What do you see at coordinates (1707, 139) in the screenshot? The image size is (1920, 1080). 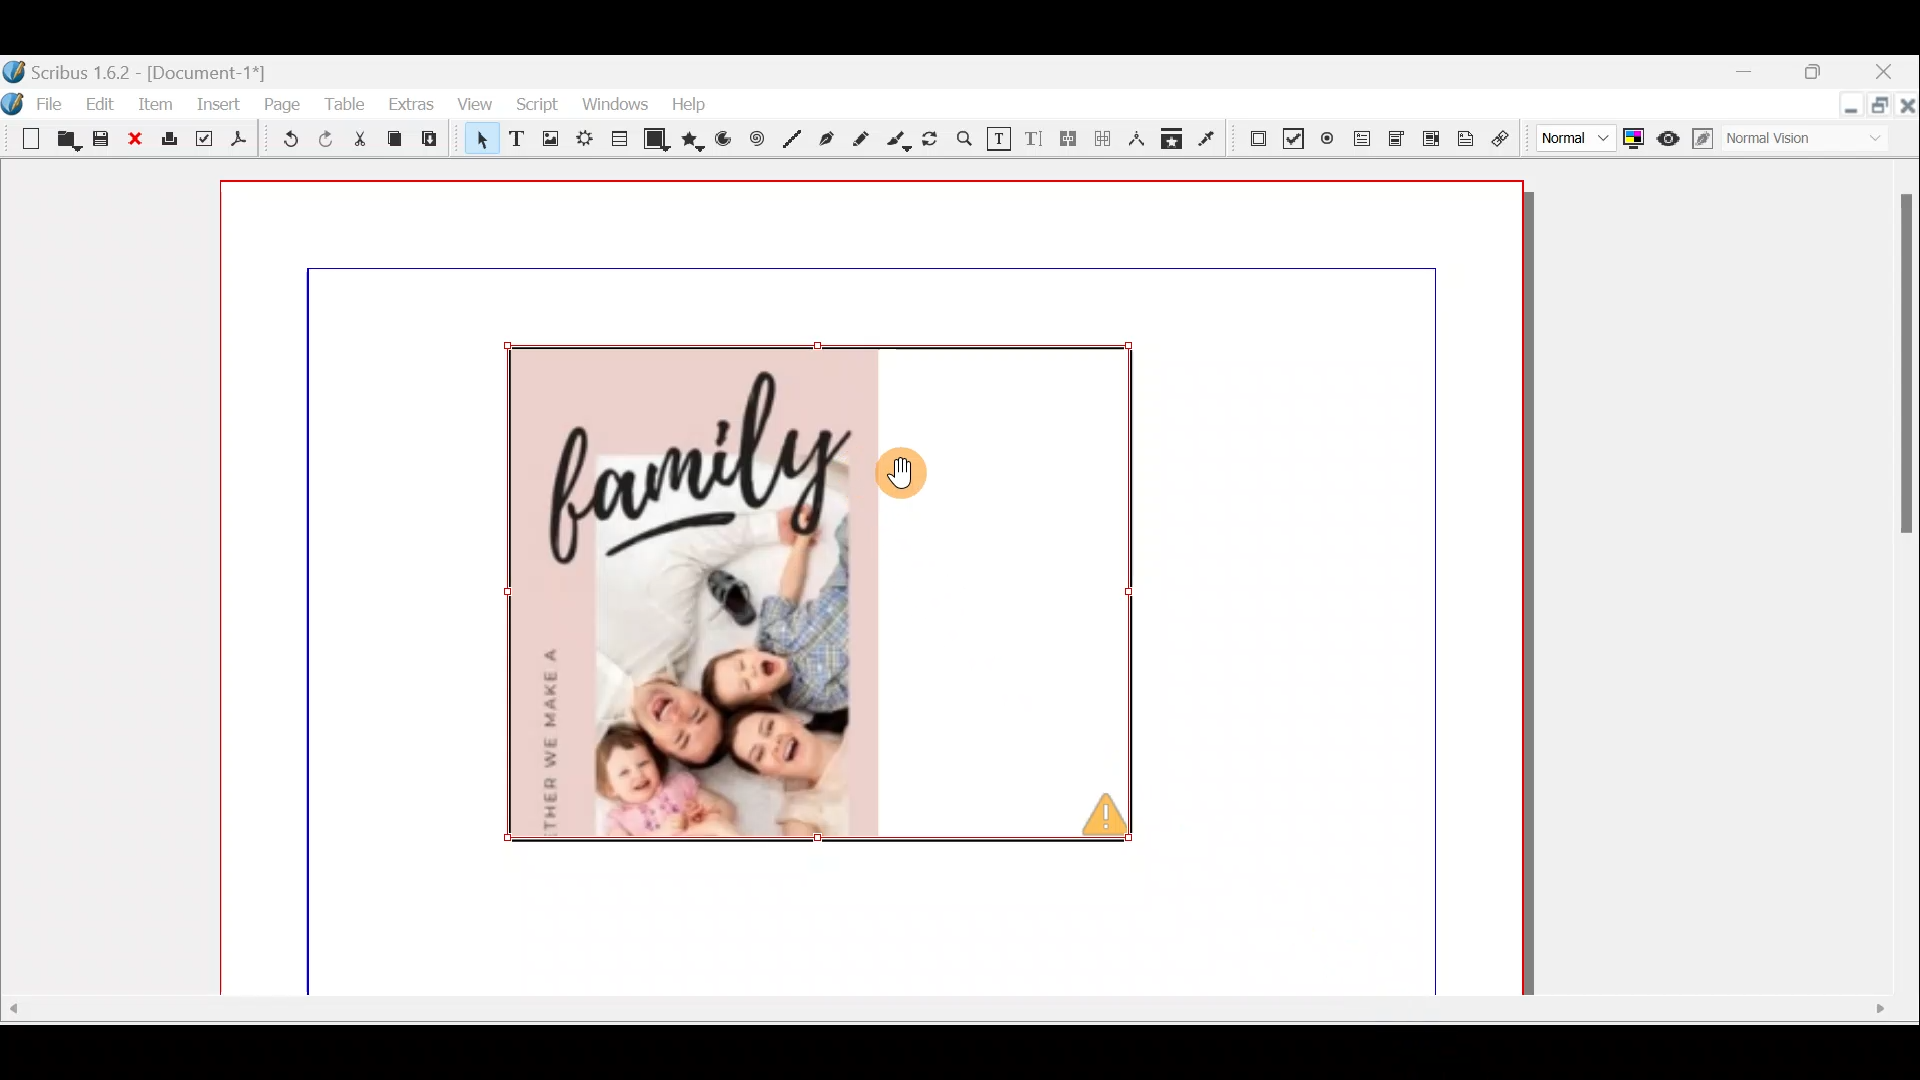 I see `Edit in preview mode` at bounding box center [1707, 139].